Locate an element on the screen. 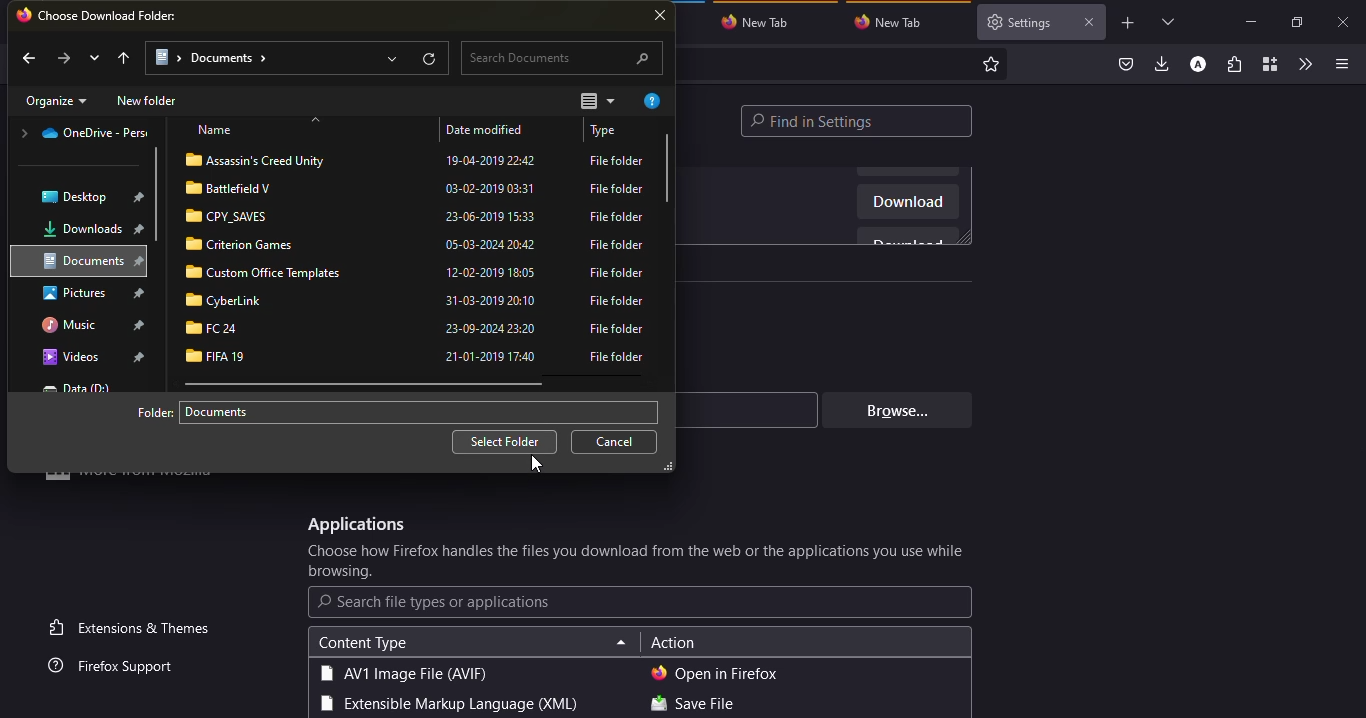 The image size is (1366, 718). location selected is located at coordinates (214, 57).